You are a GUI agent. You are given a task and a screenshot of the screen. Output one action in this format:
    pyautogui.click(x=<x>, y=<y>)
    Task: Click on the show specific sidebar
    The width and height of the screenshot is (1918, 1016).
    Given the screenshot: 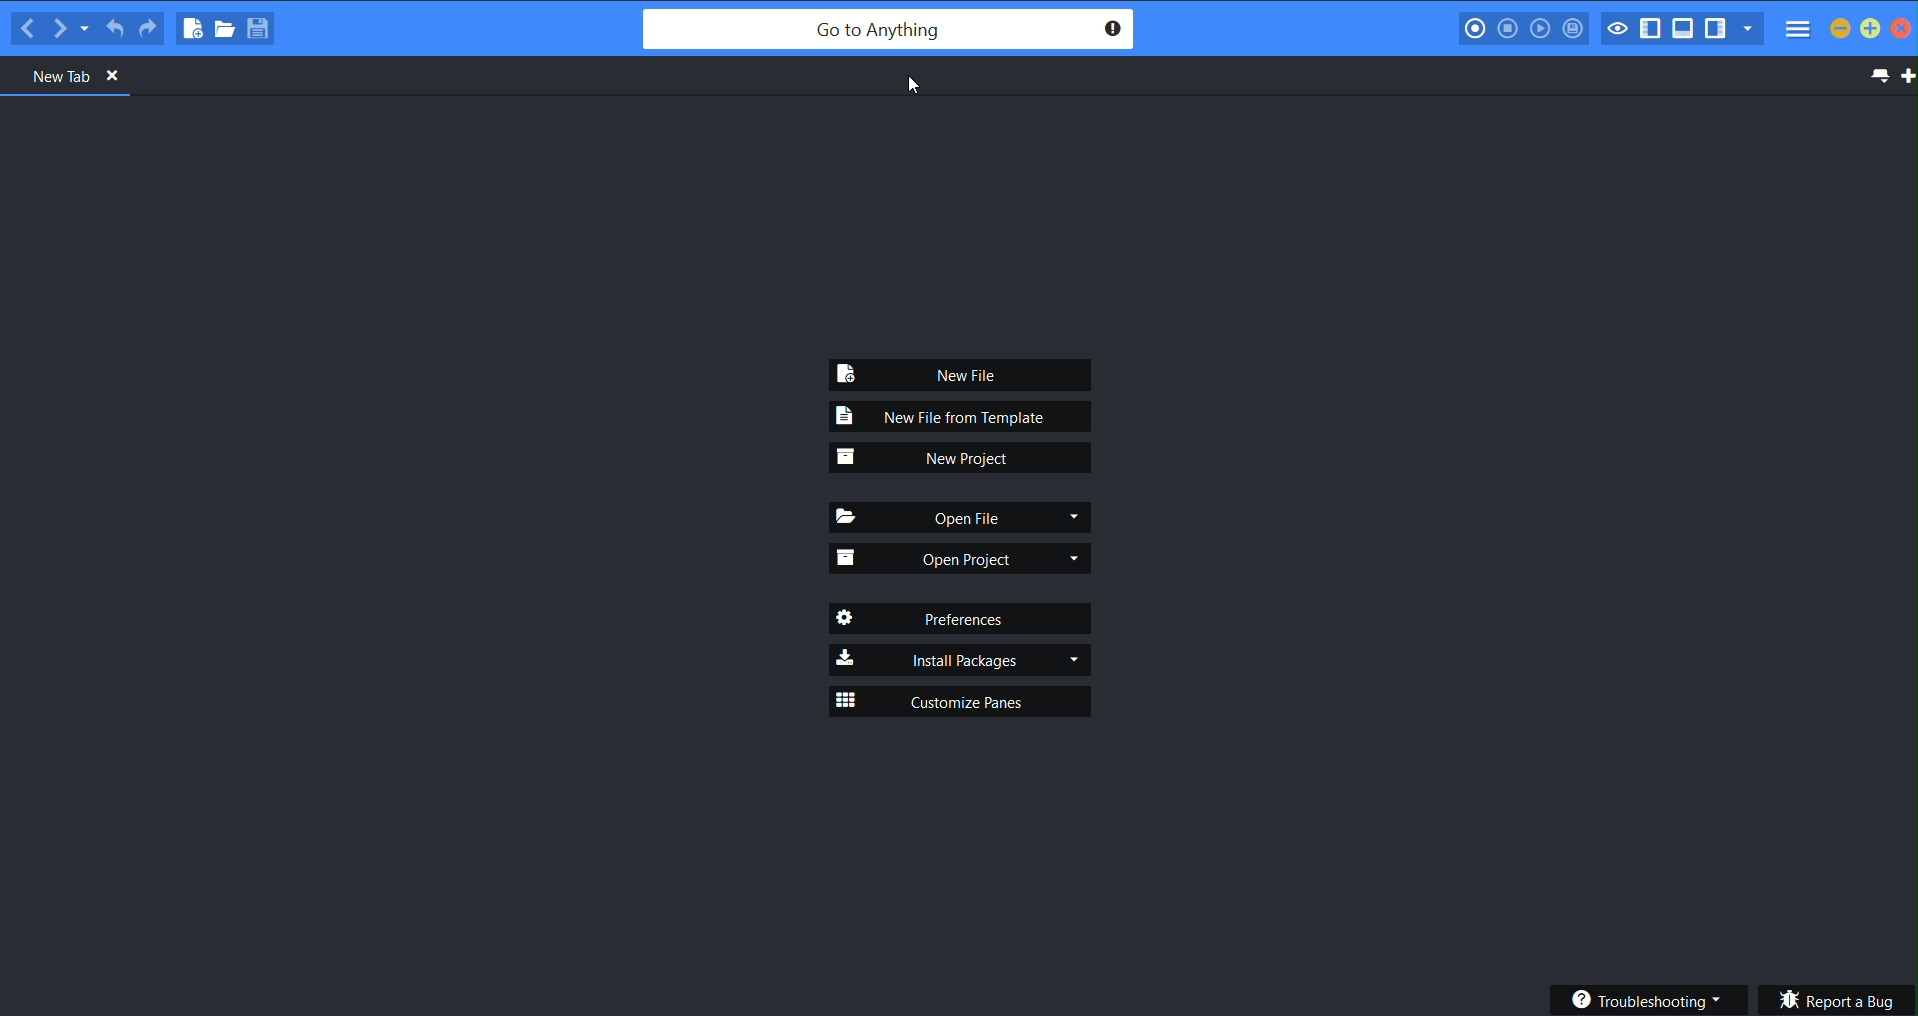 What is the action you would take?
    pyautogui.click(x=1752, y=28)
    